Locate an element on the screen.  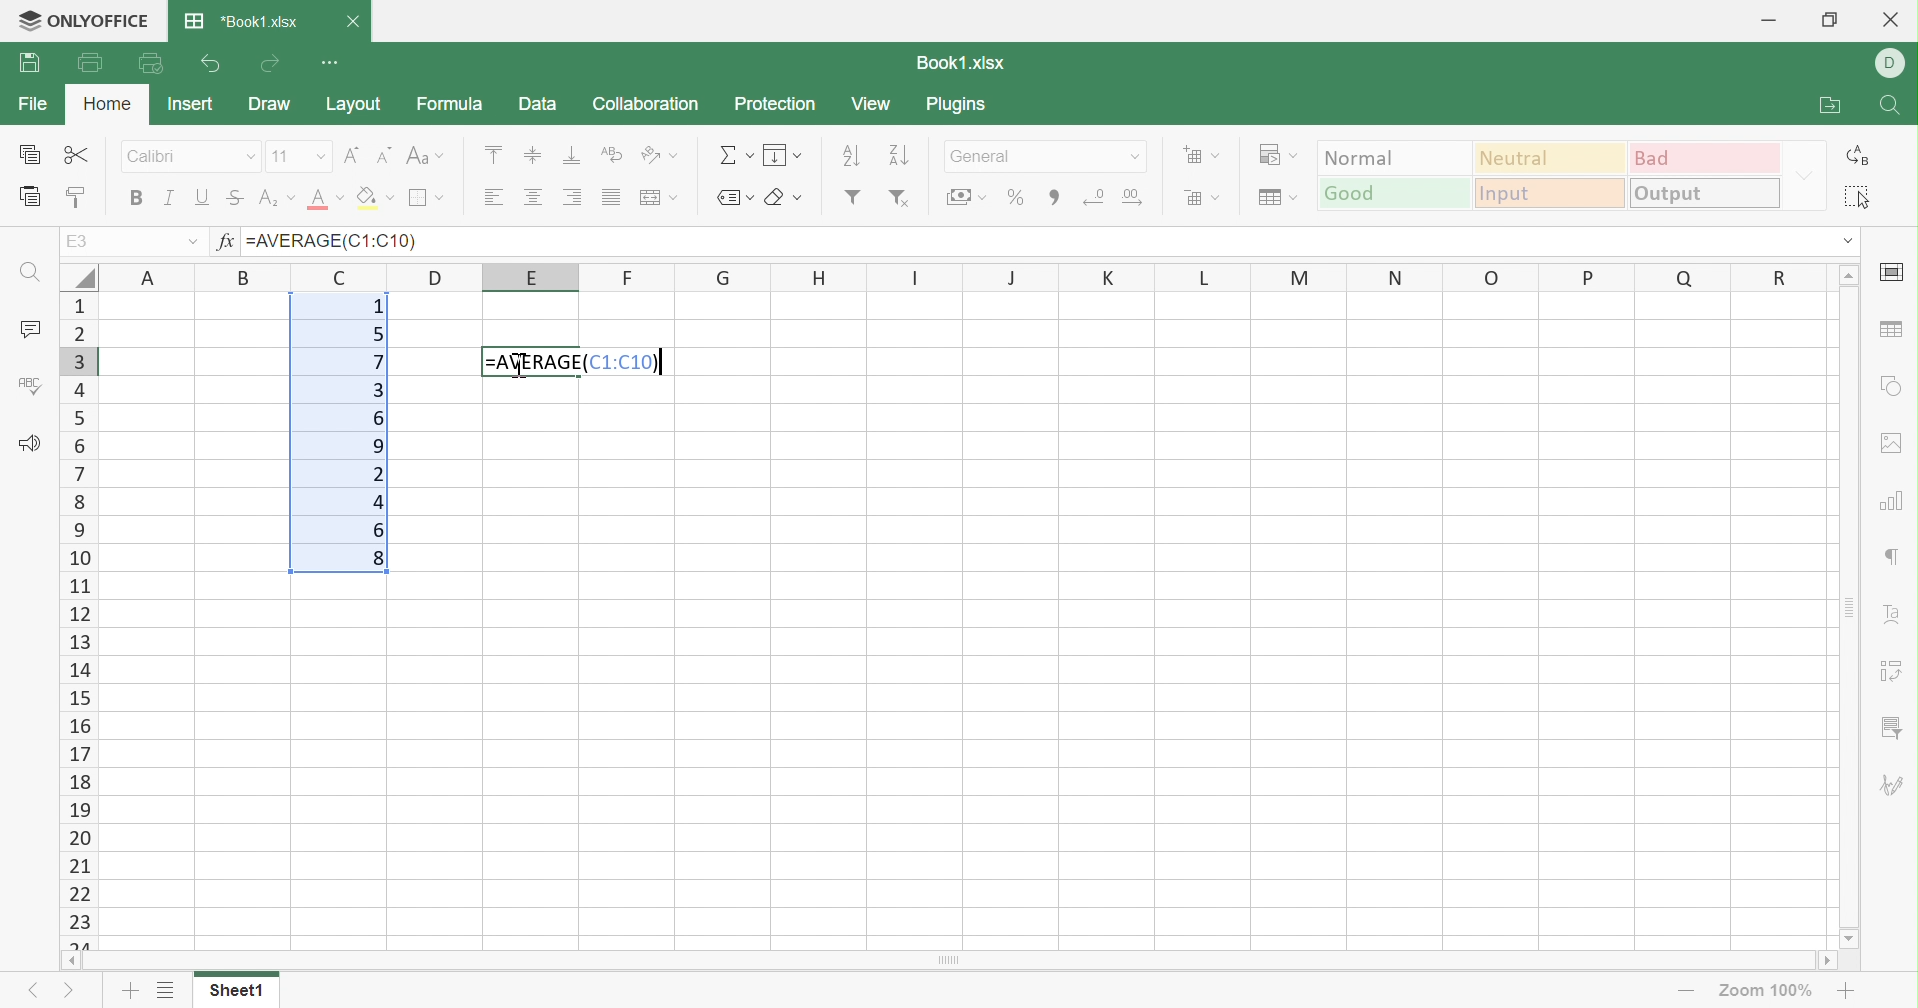
E3 is located at coordinates (76, 242).